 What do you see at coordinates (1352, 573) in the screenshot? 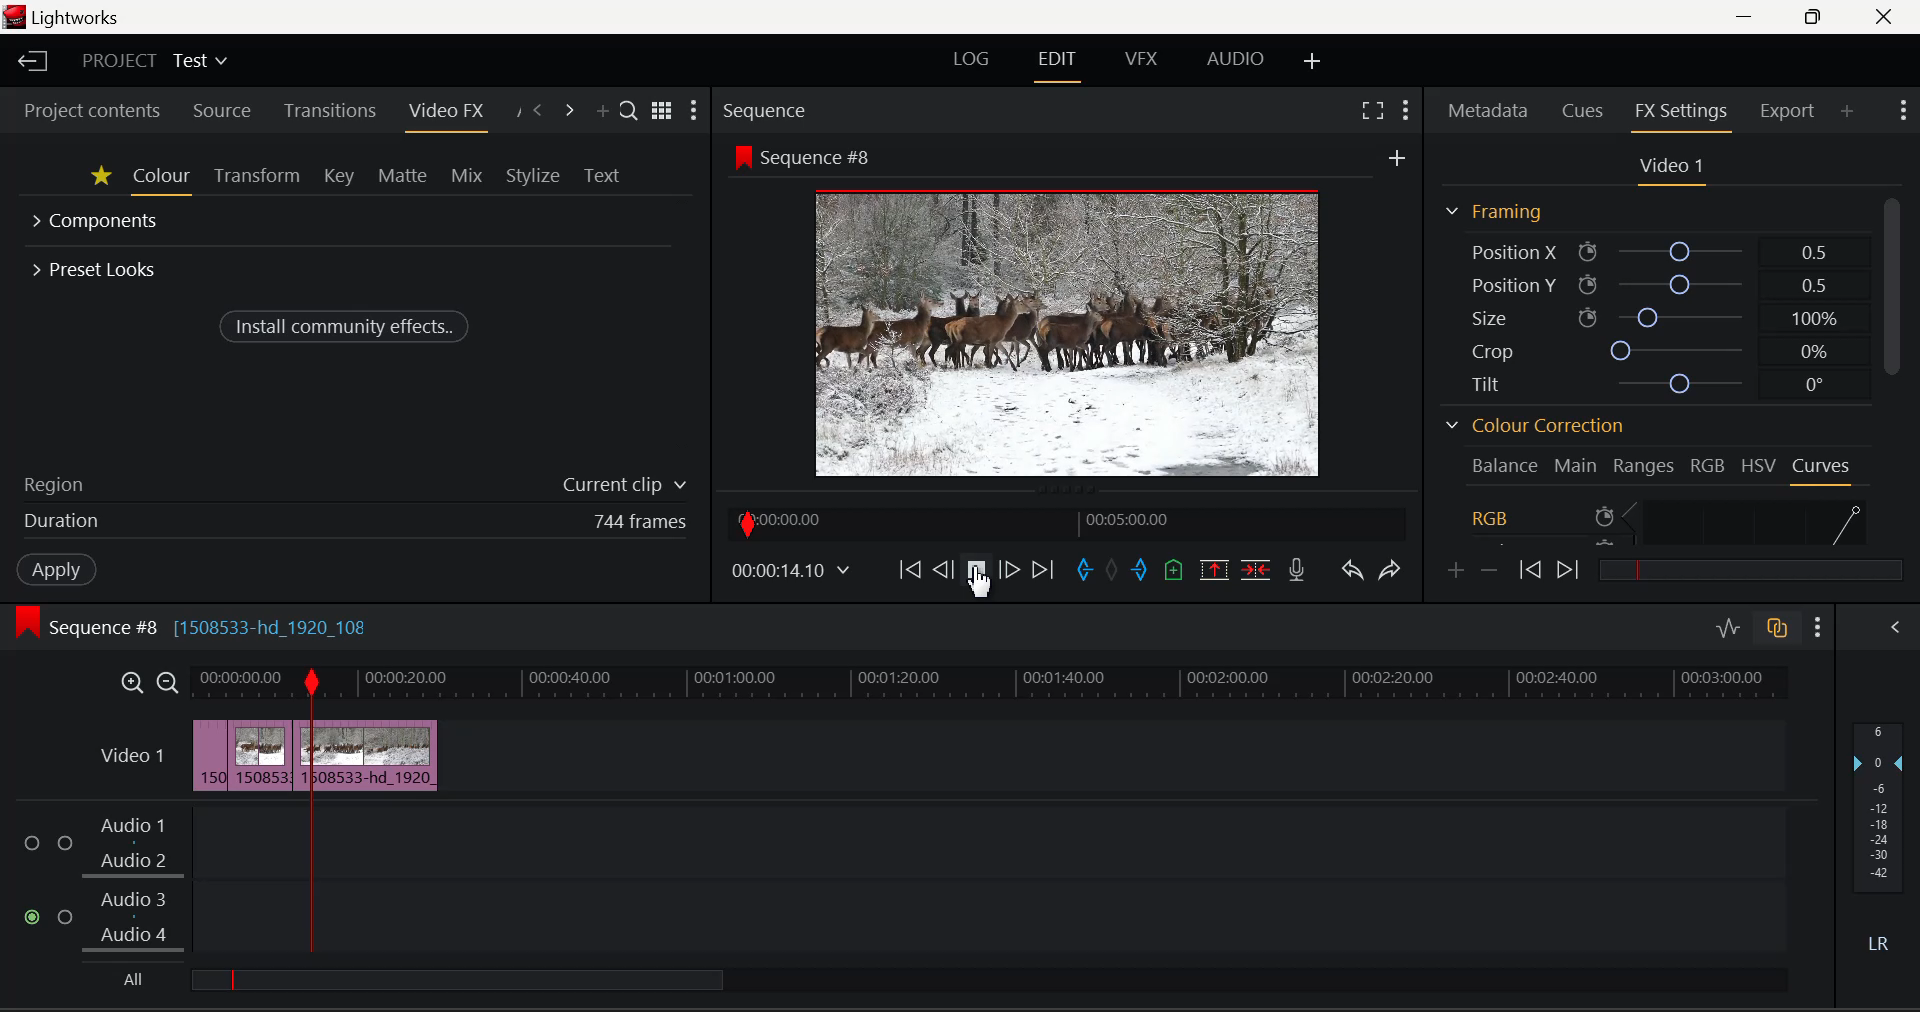
I see `Undo` at bounding box center [1352, 573].